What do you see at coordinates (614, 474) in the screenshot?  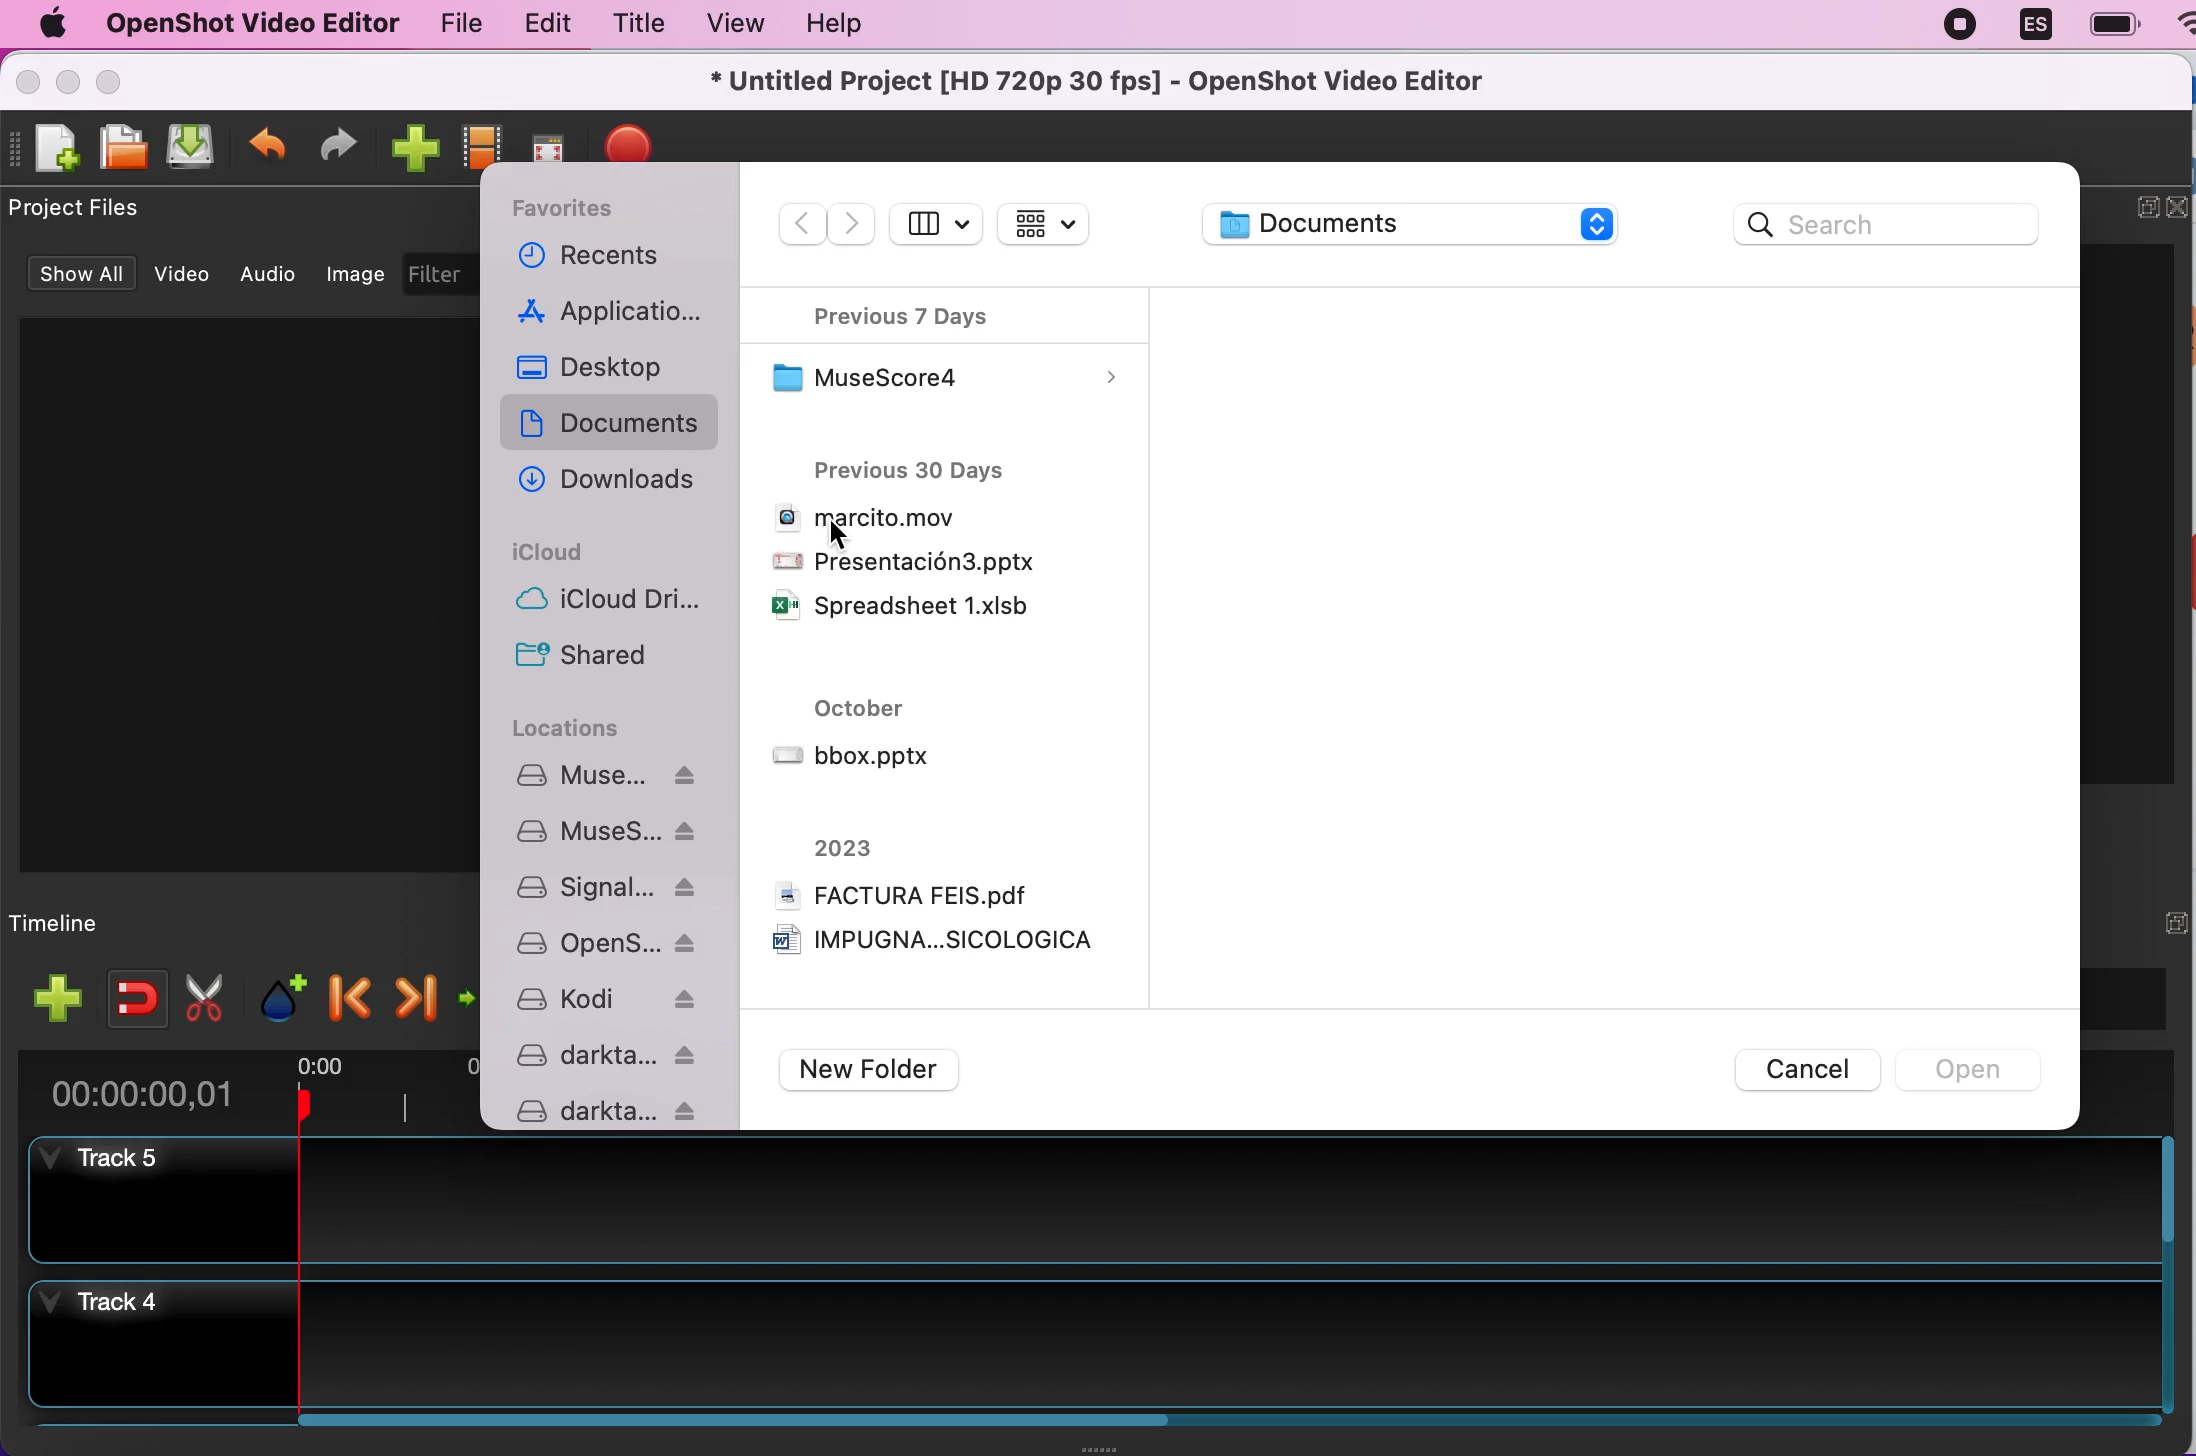 I see `downloads` at bounding box center [614, 474].